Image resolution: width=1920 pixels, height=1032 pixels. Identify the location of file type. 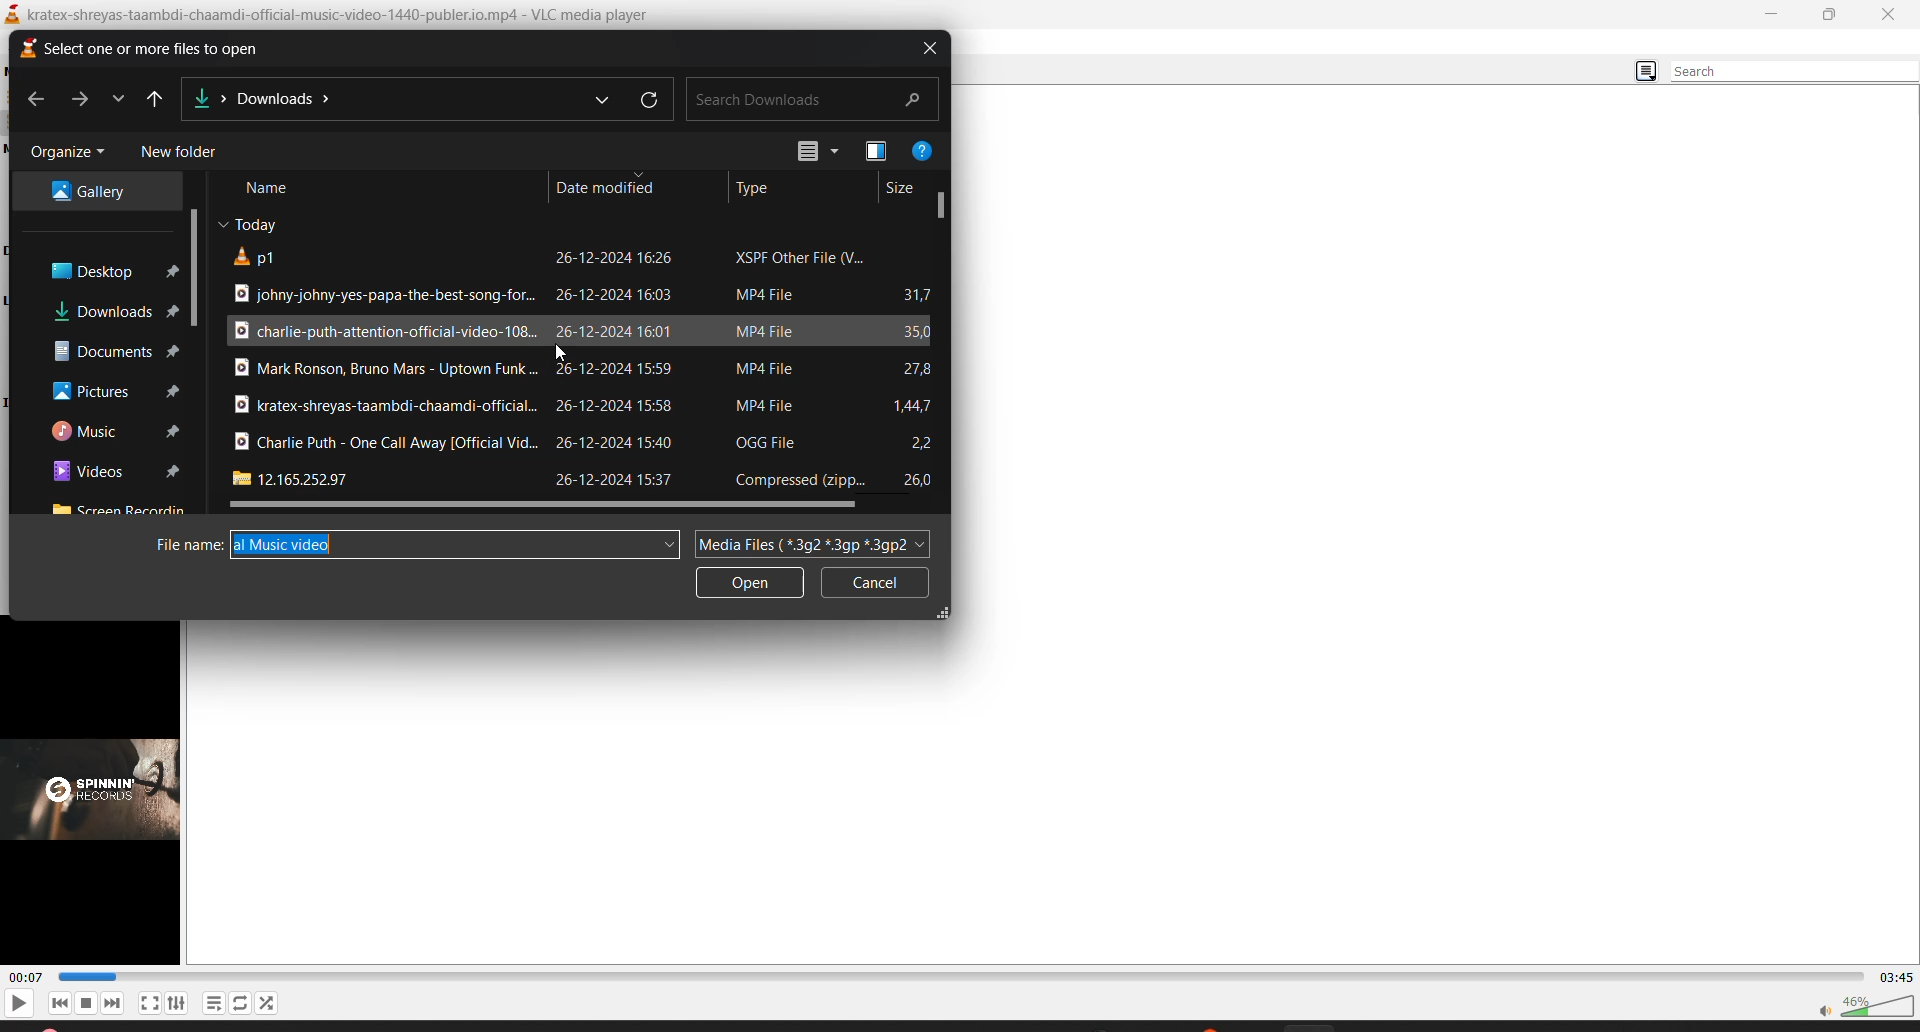
(776, 406).